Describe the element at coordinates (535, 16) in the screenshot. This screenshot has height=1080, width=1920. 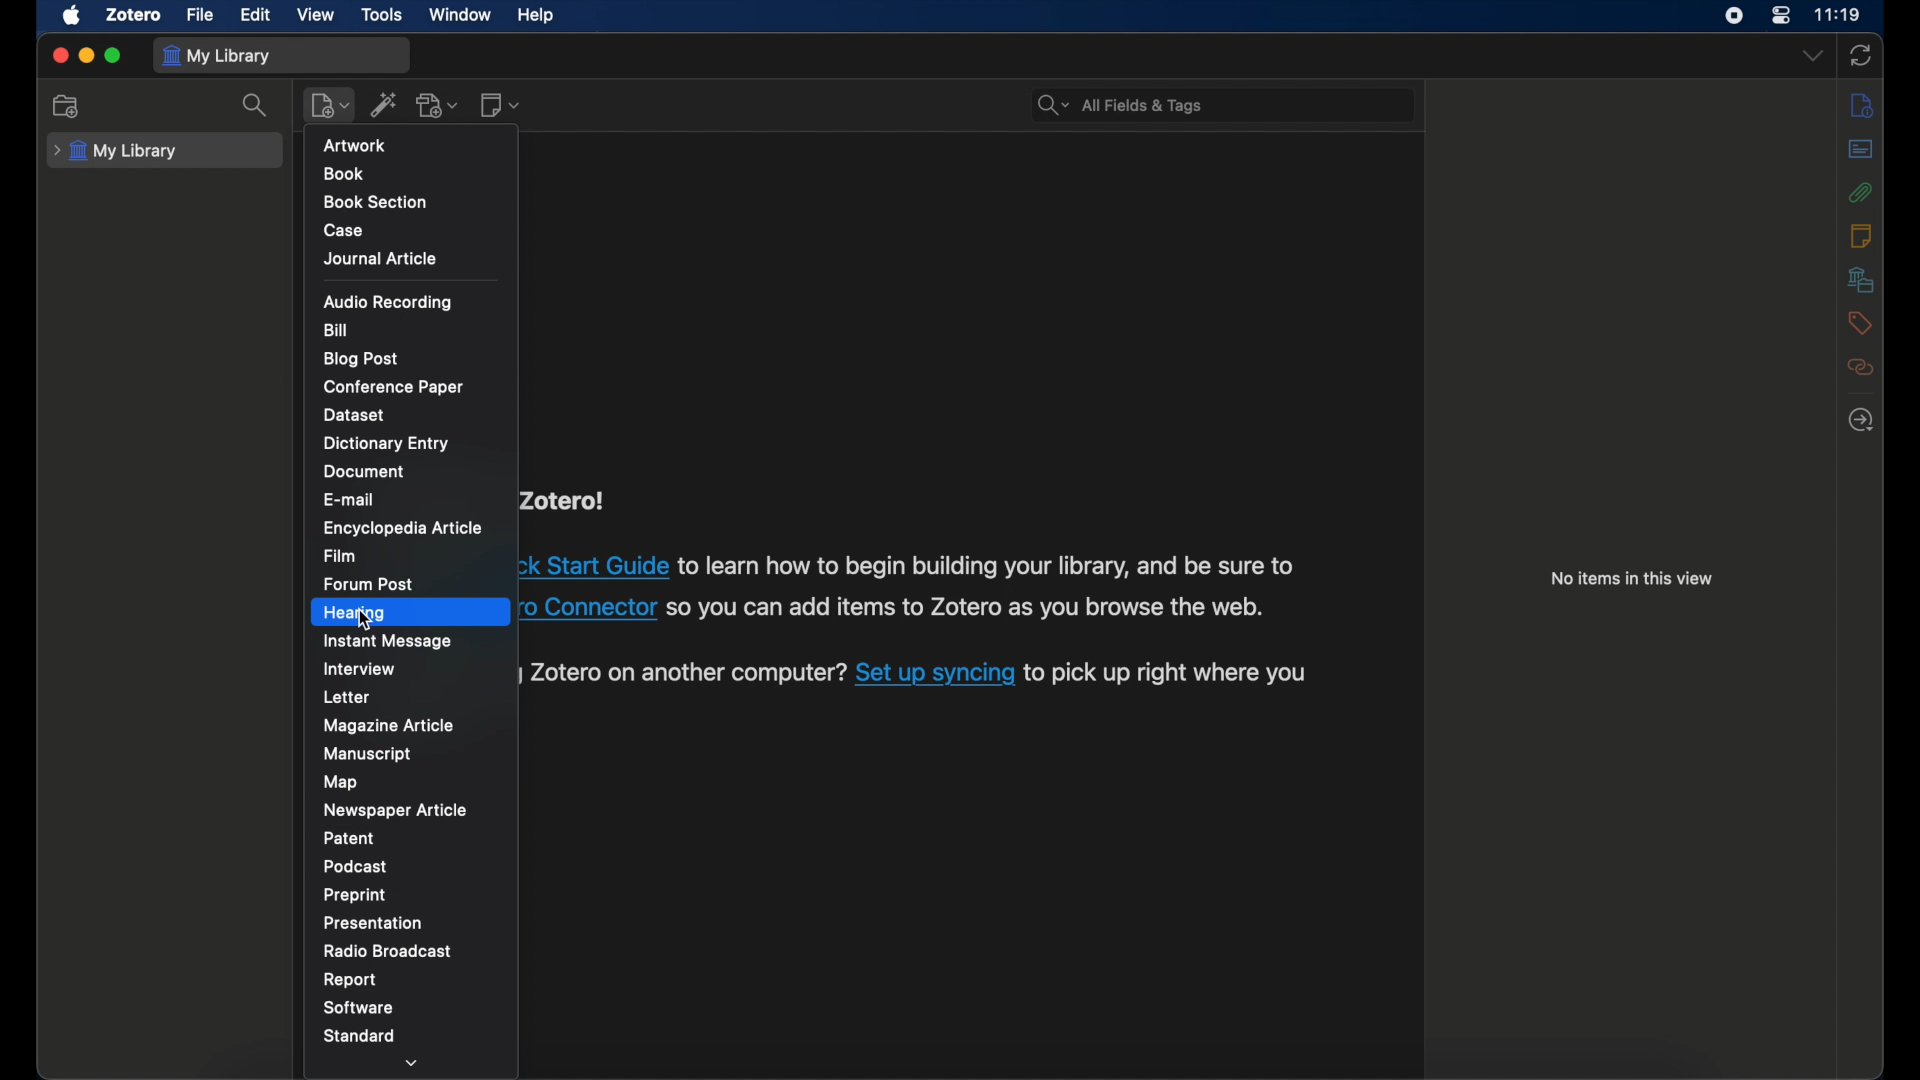
I see `help` at that location.